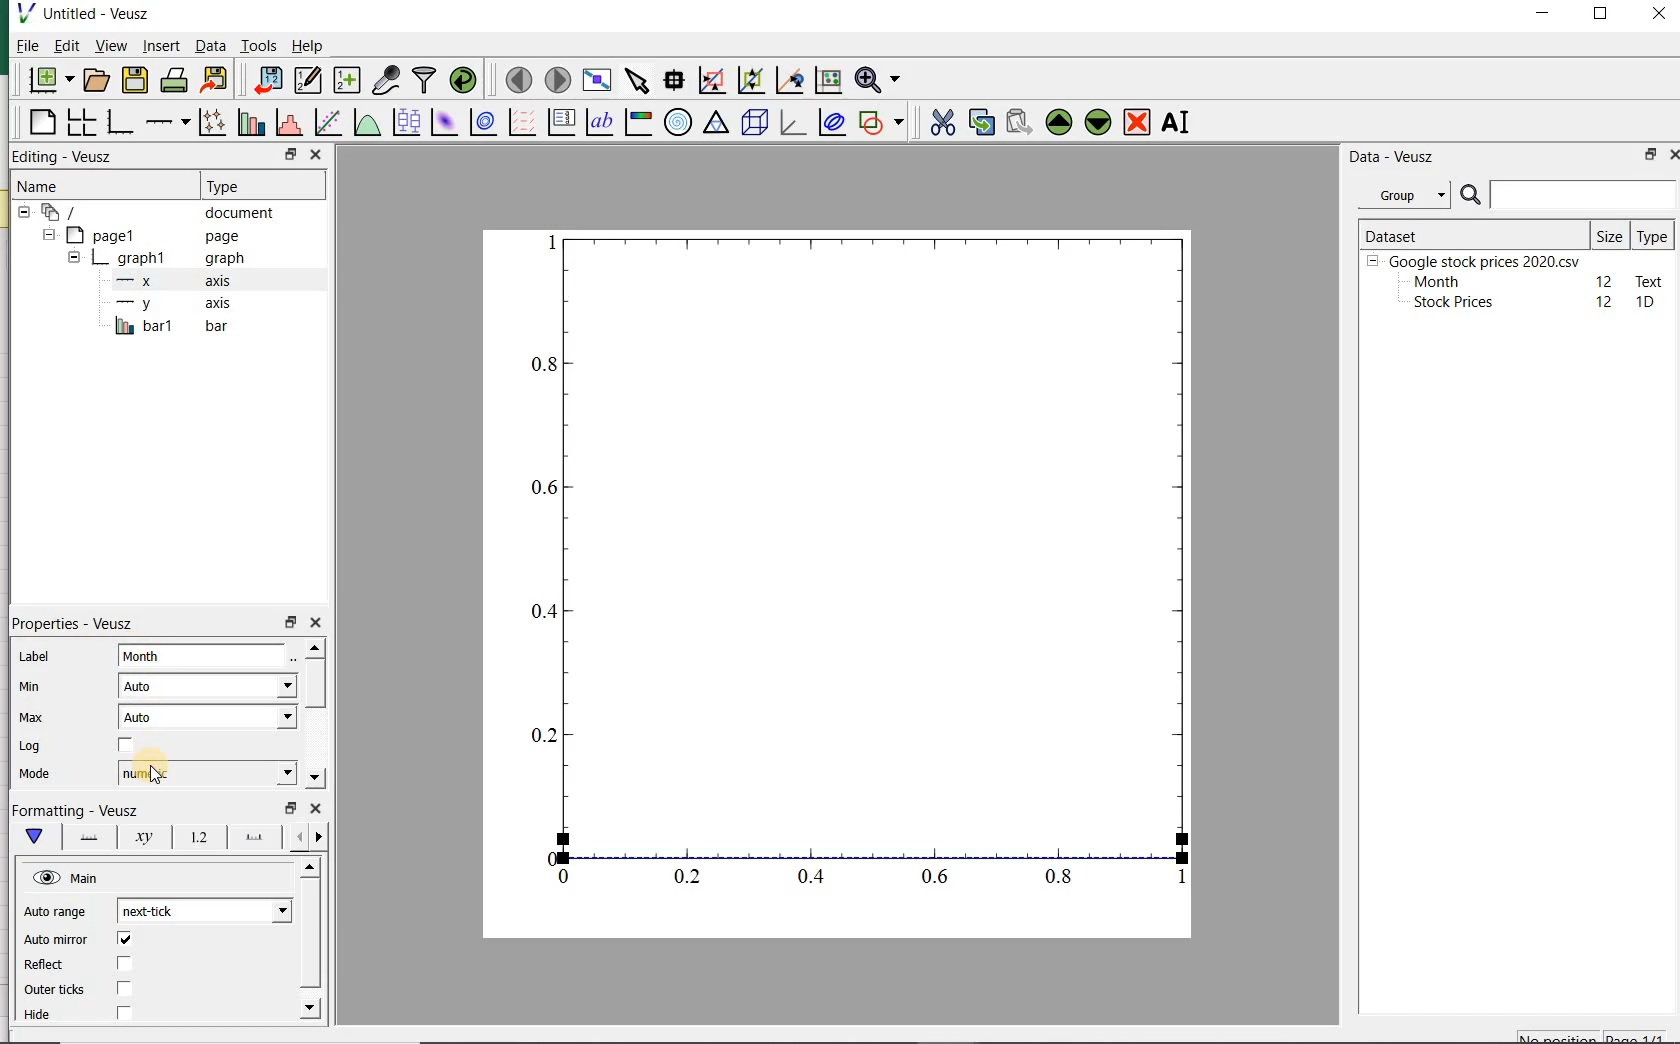 The height and width of the screenshot is (1044, 1680). What do you see at coordinates (596, 81) in the screenshot?
I see `view plot full screen` at bounding box center [596, 81].